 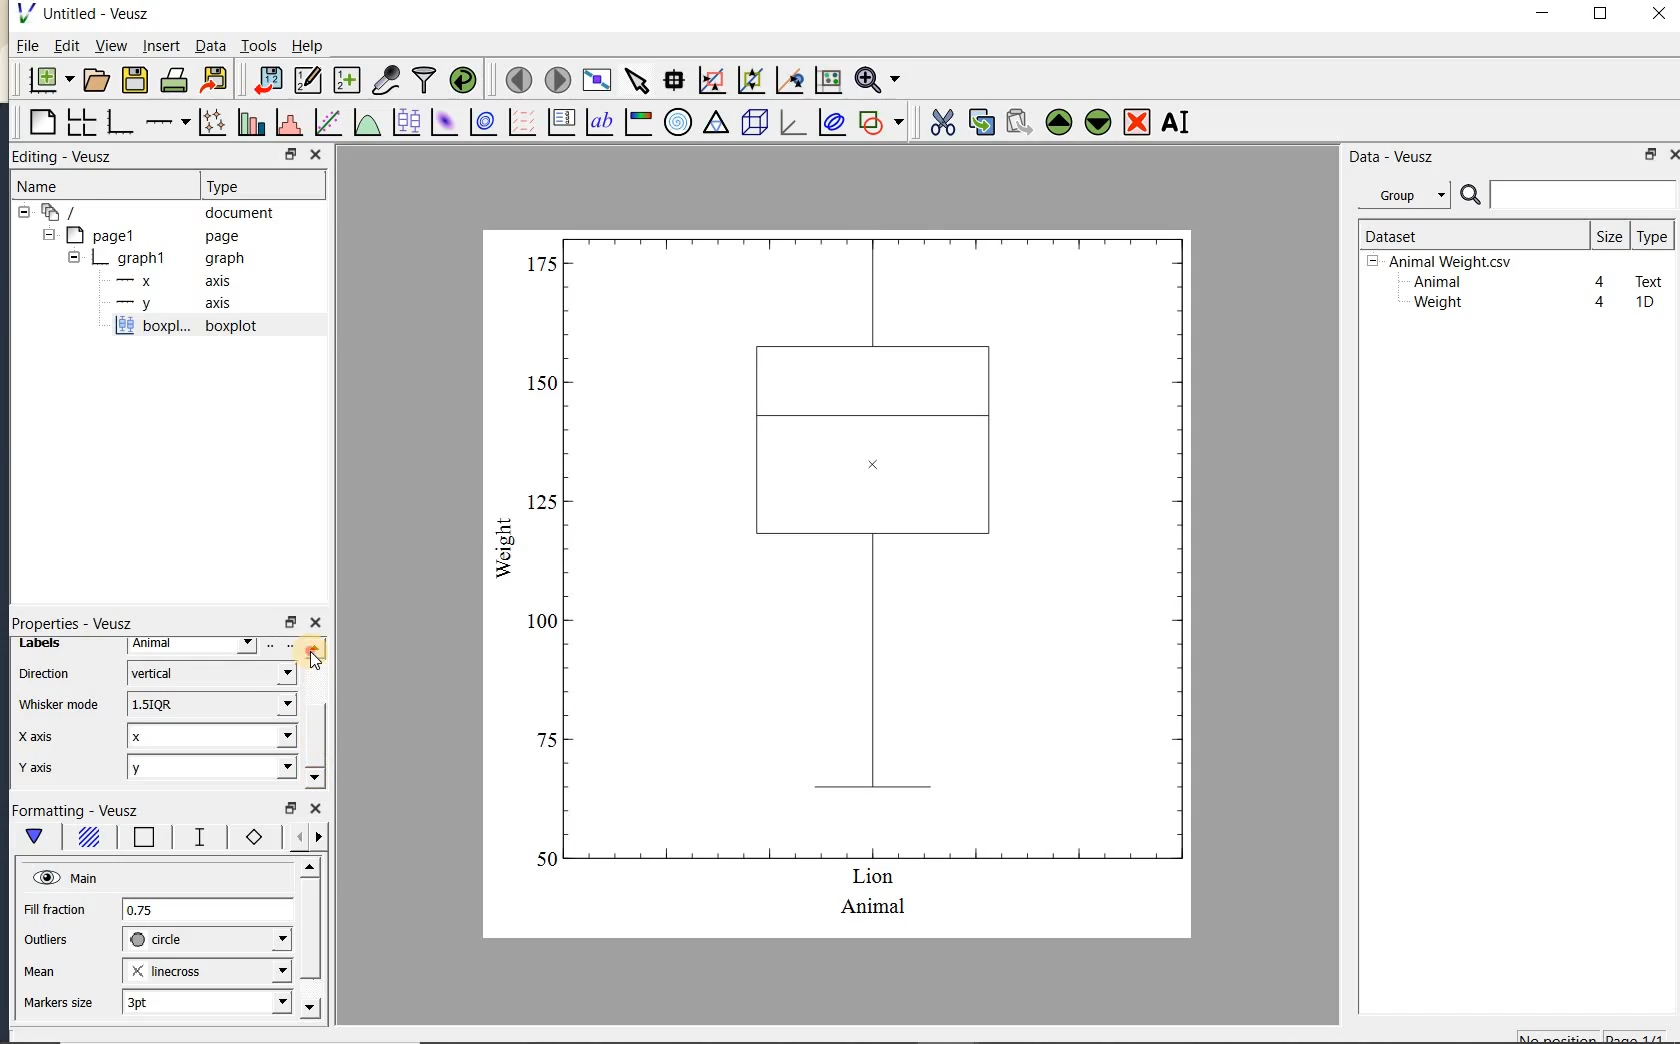 I want to click on arrange graphs in a grid, so click(x=80, y=122).